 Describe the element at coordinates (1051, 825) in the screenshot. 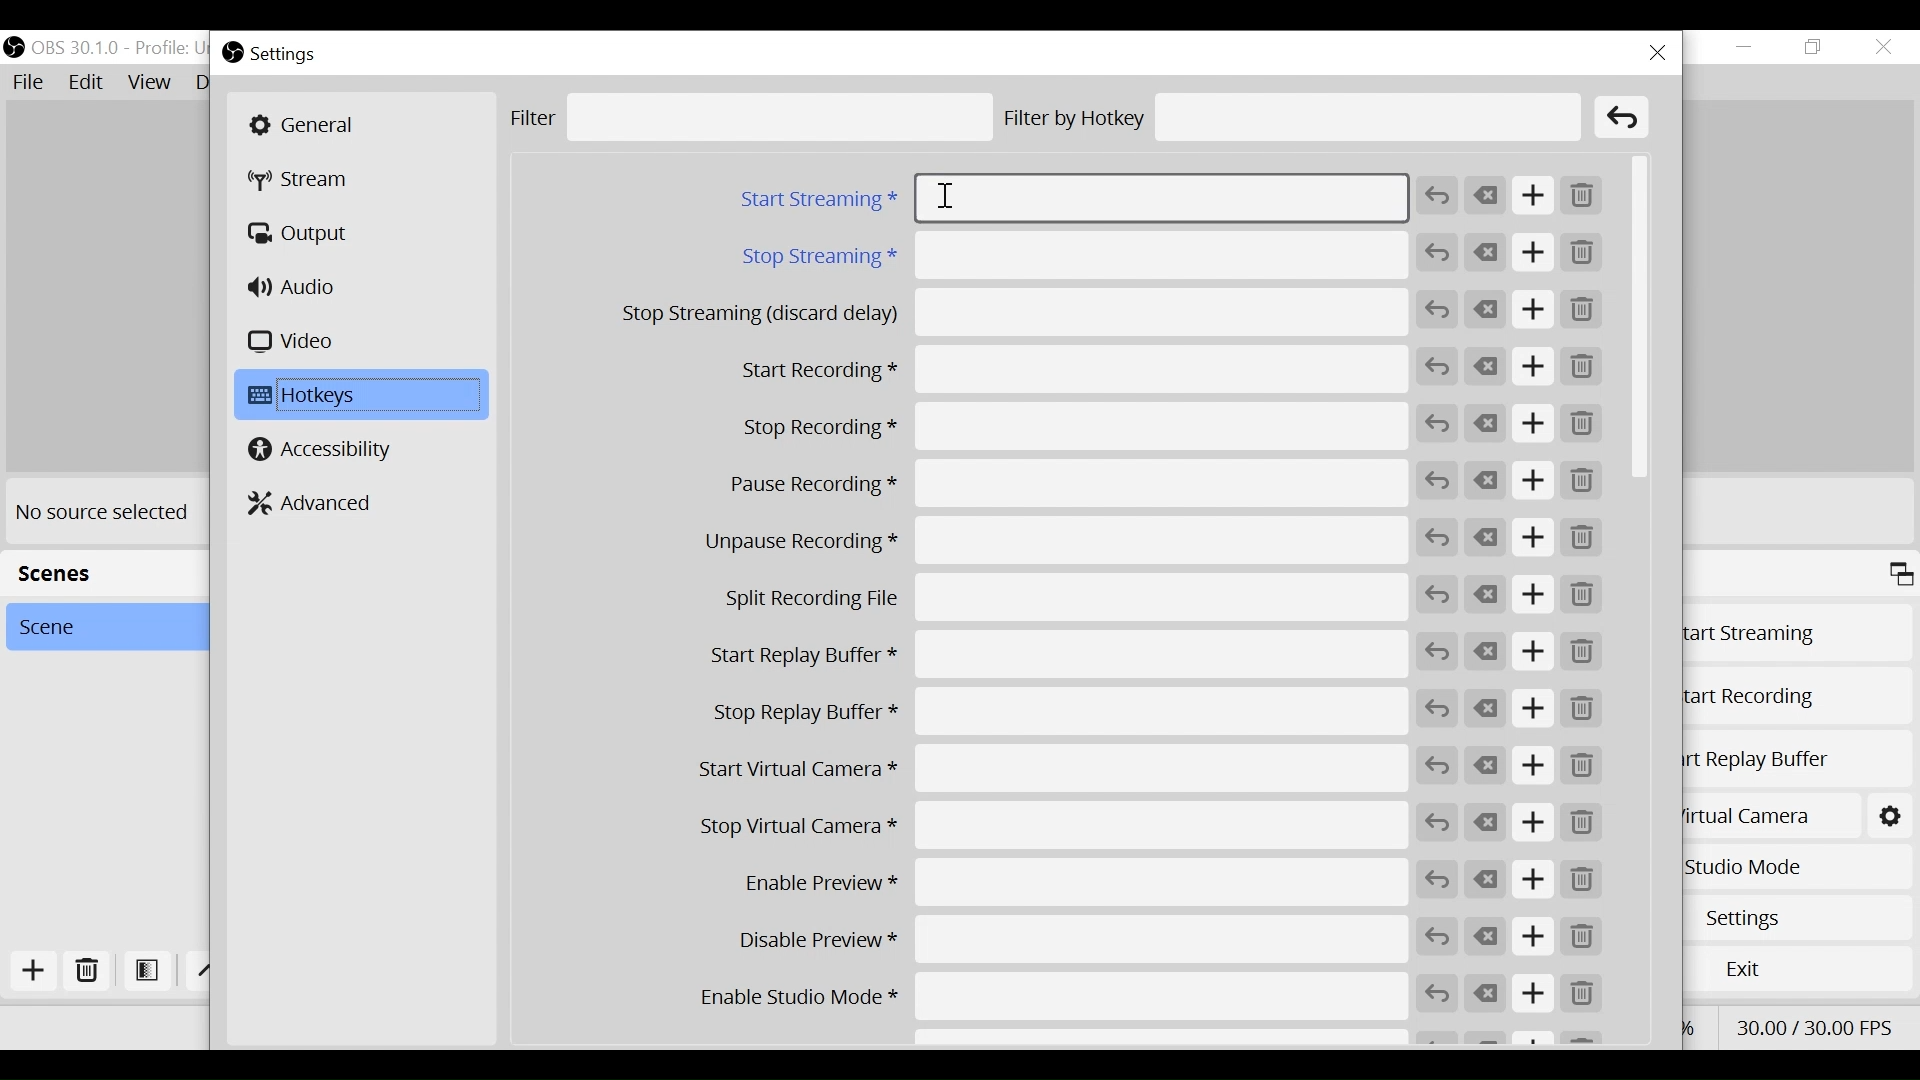

I see `Stop Virtual Camera` at that location.